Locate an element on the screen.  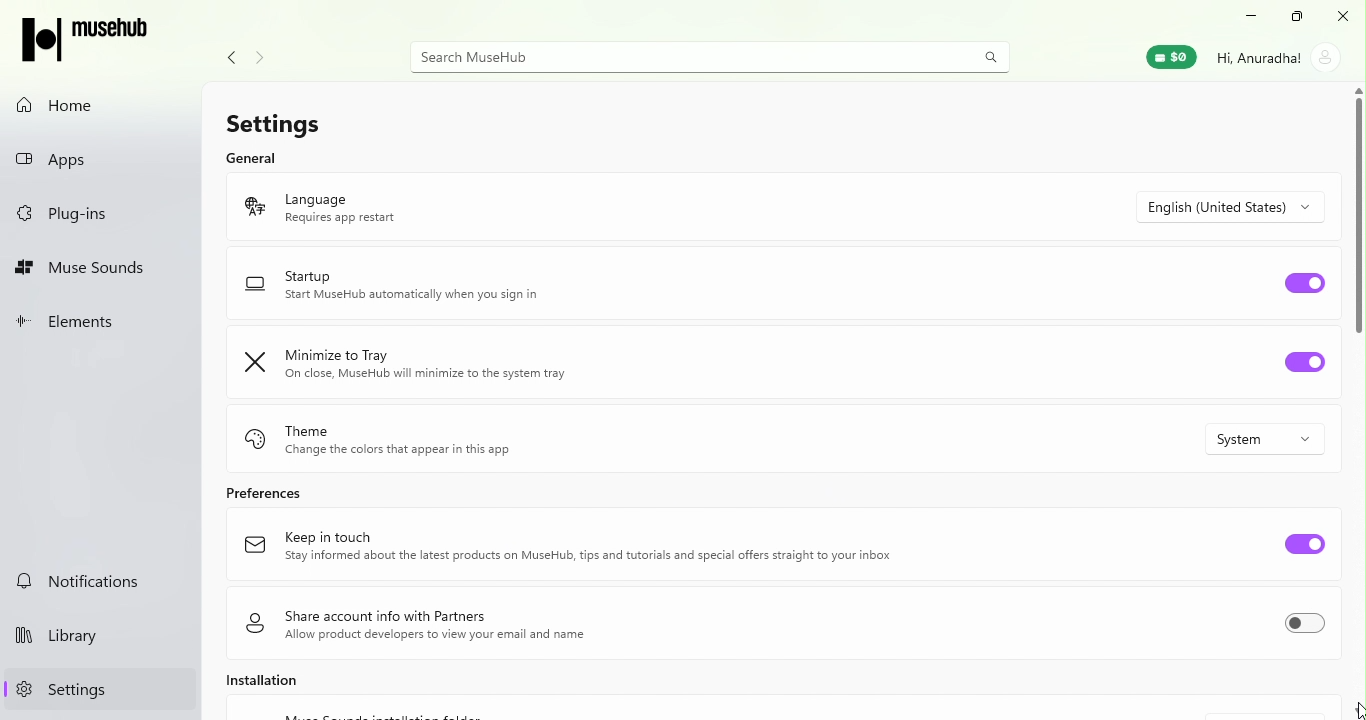
Startup Start MuseHub automatically when you sign in is located at coordinates (422, 284).